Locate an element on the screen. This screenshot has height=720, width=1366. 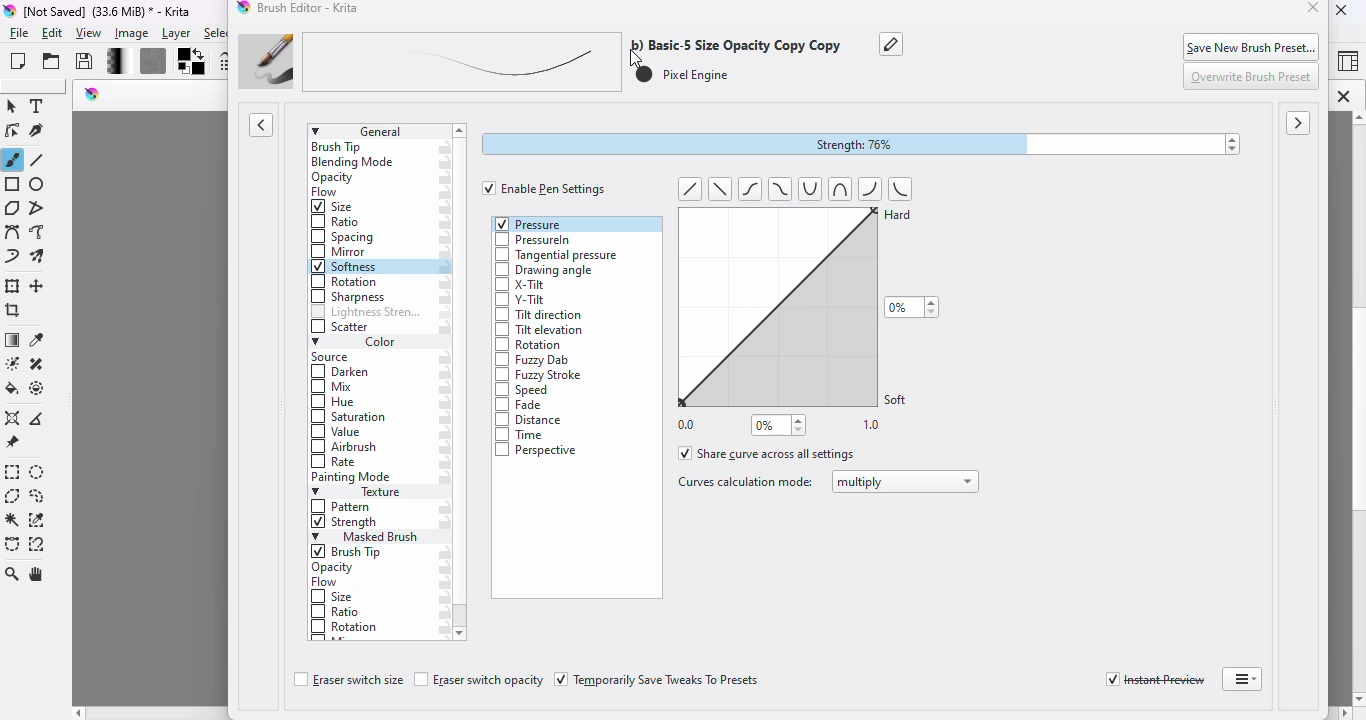
share curve across all settings is located at coordinates (768, 453).